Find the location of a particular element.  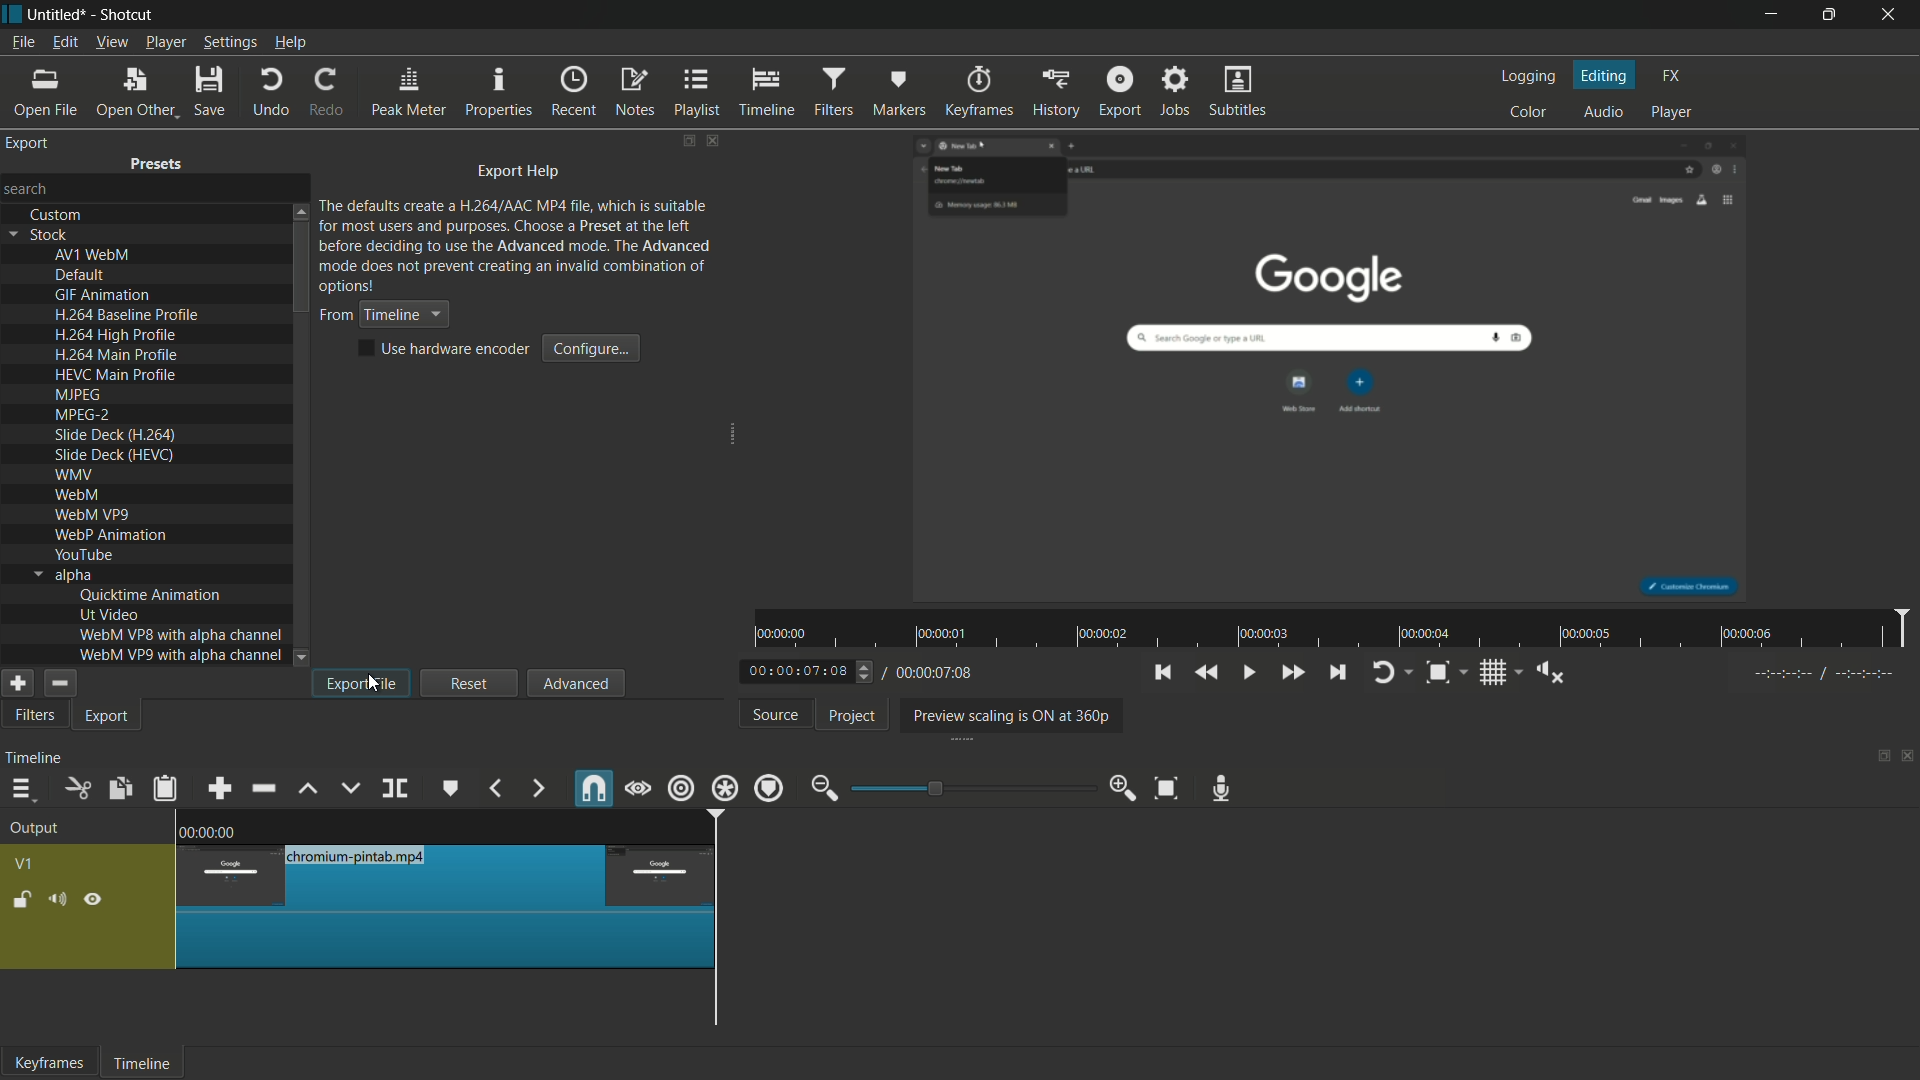

undo is located at coordinates (272, 93).